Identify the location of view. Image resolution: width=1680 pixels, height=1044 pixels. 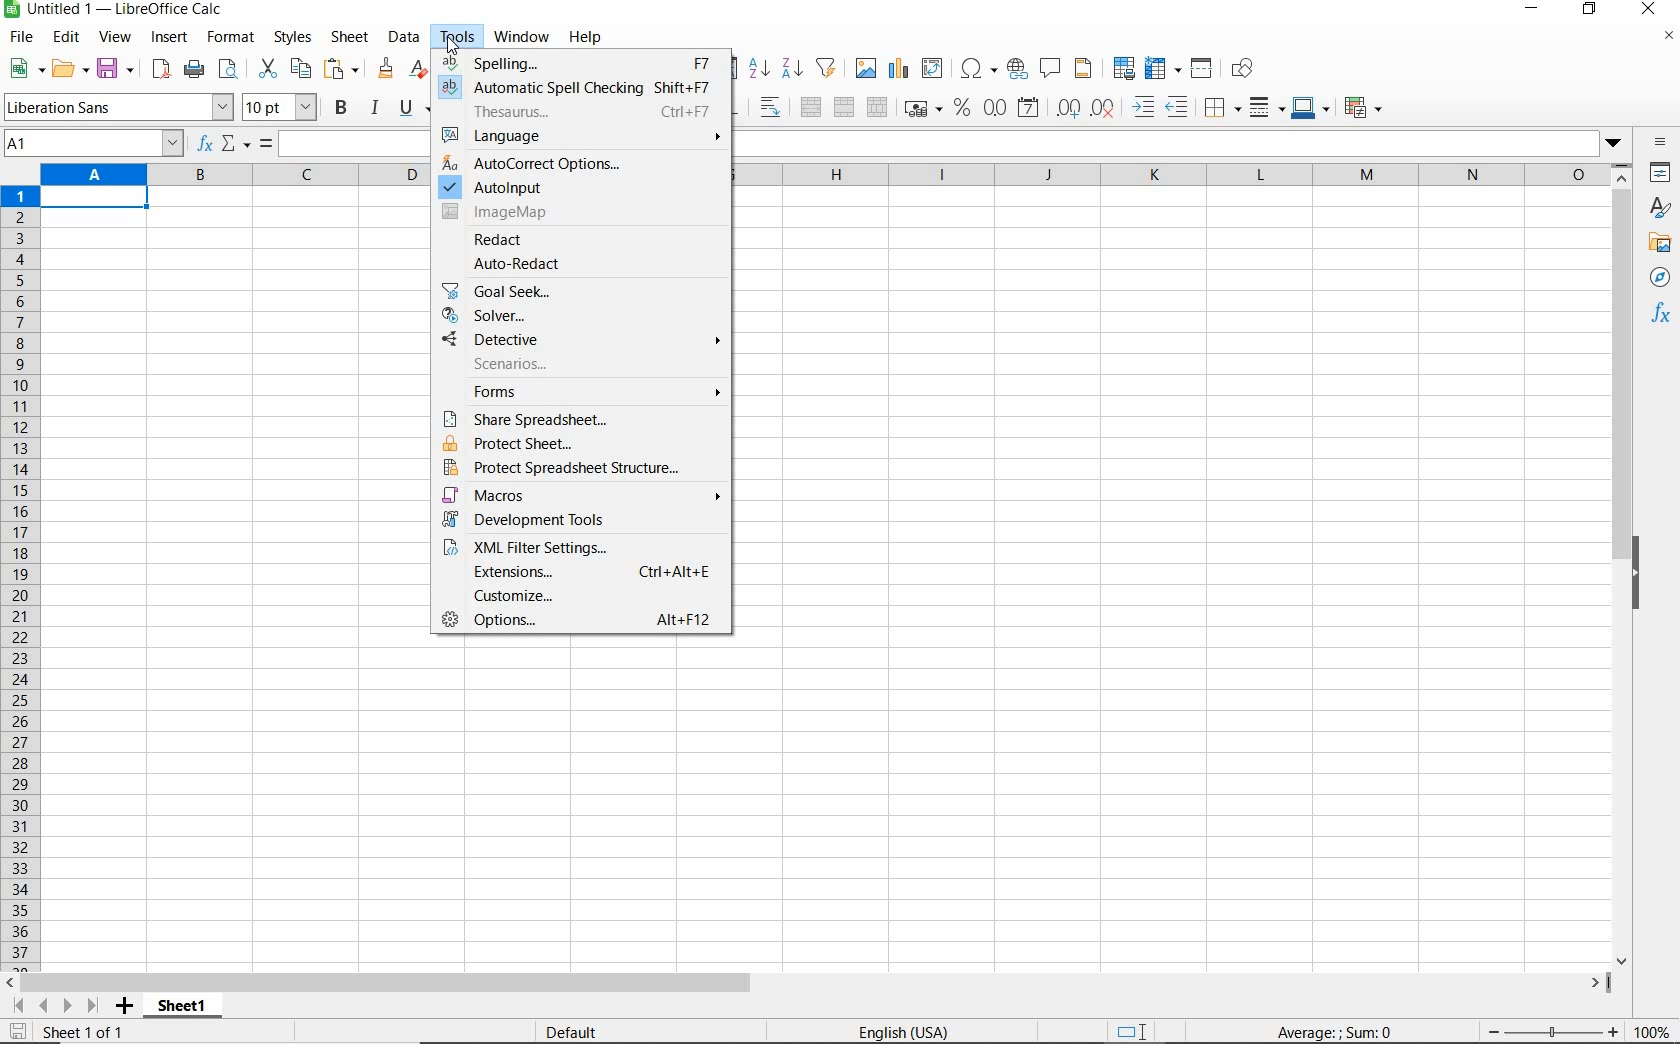
(115, 37).